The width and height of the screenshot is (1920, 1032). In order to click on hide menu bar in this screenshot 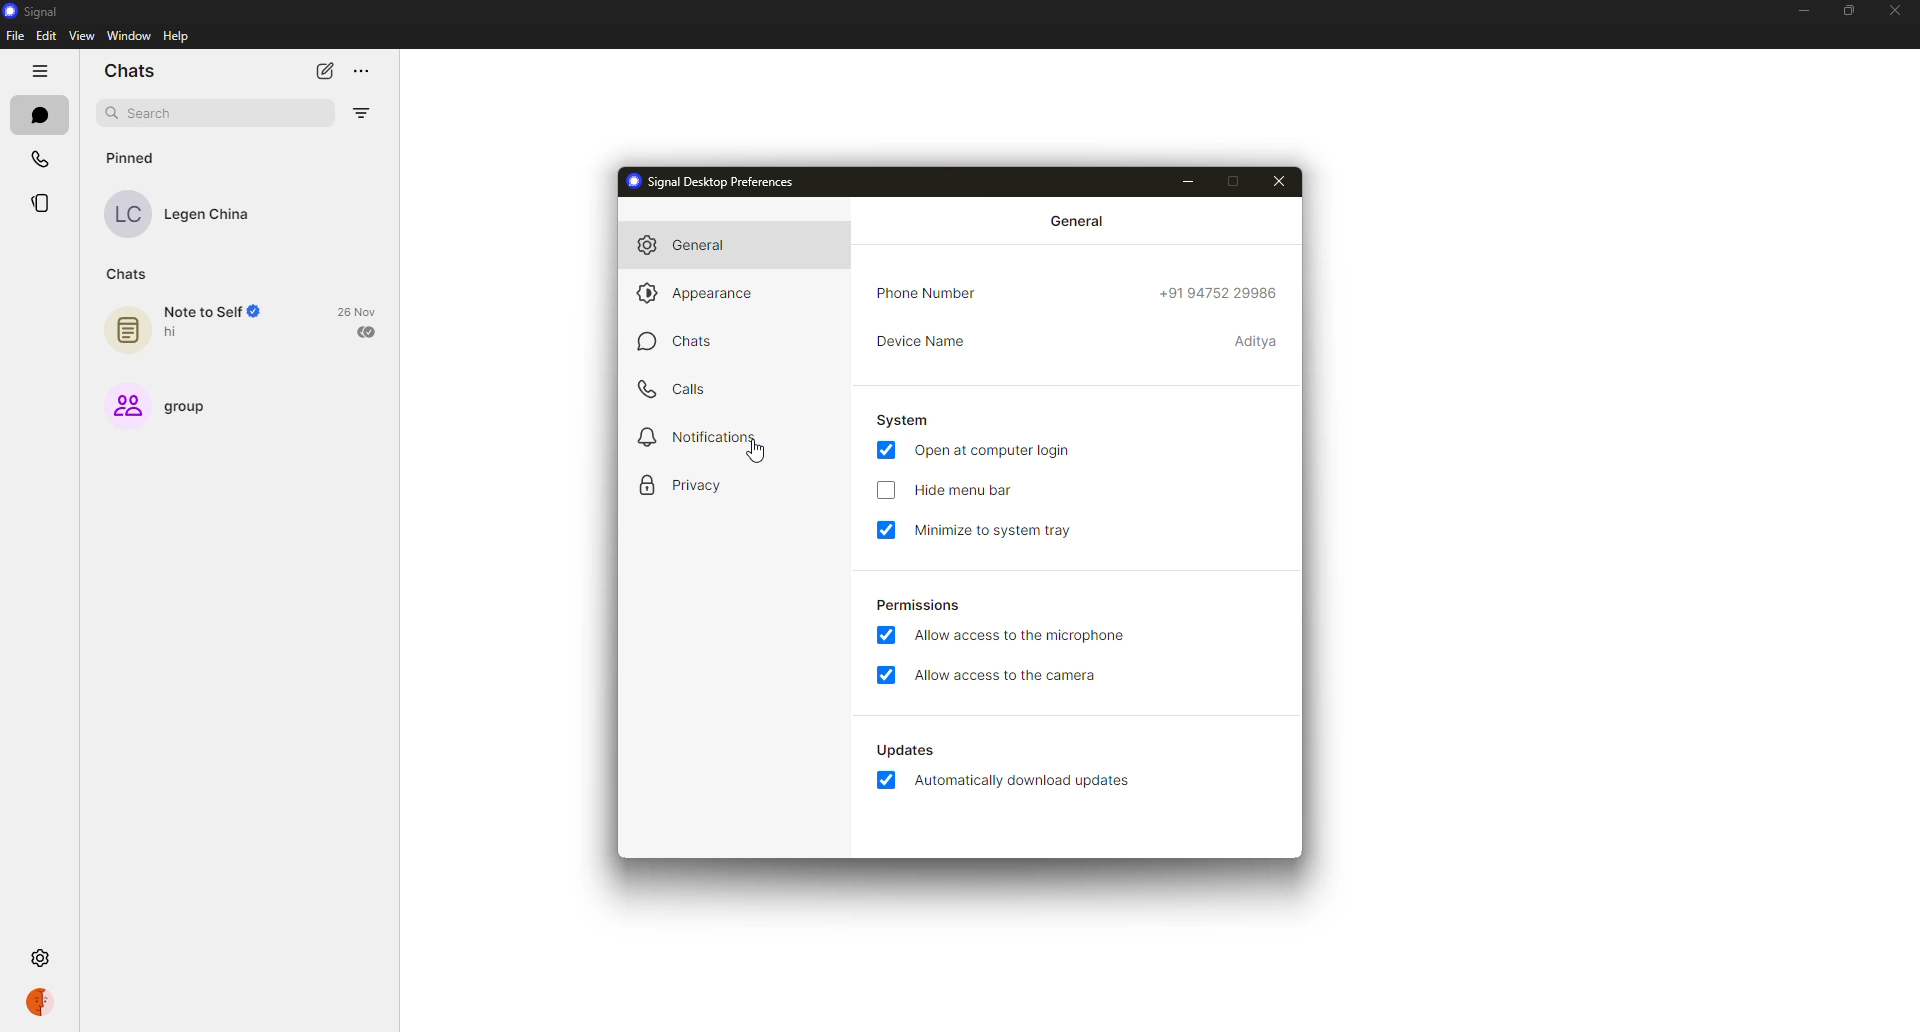, I will do `click(970, 492)`.